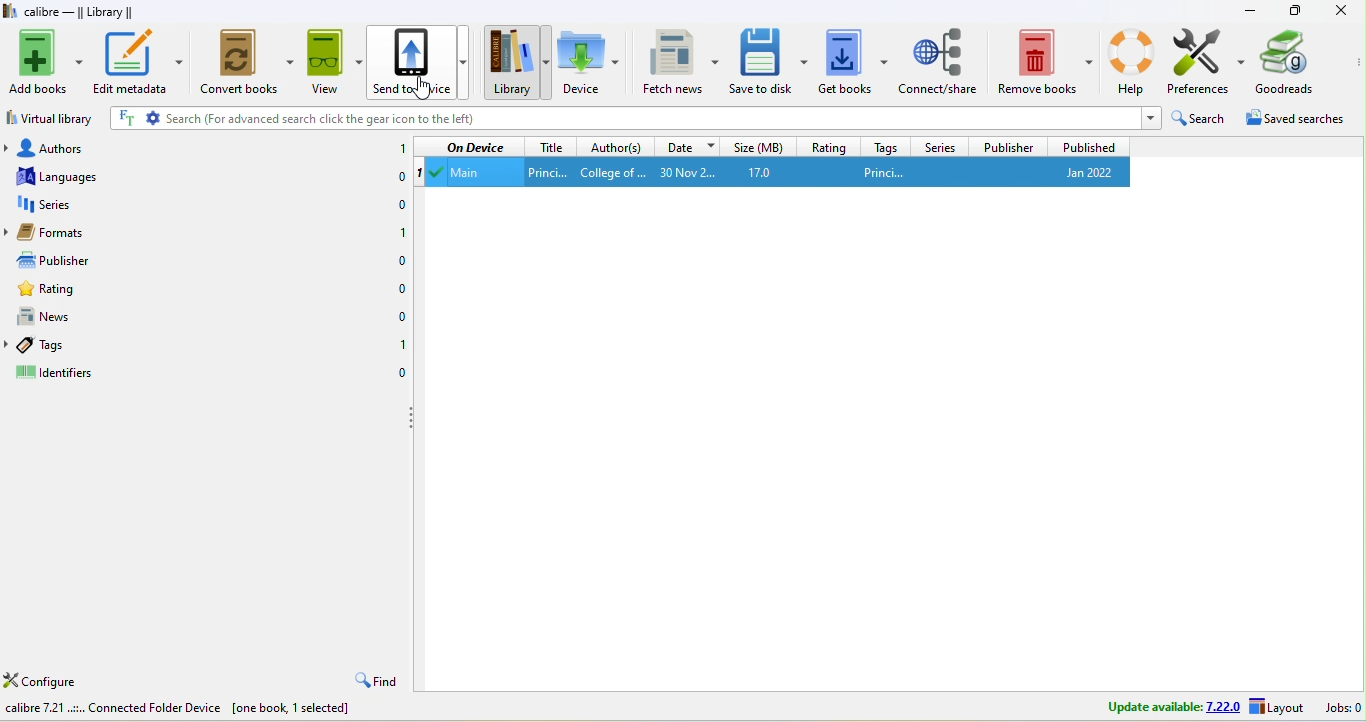 The image size is (1366, 722). What do you see at coordinates (1084, 146) in the screenshot?
I see `published` at bounding box center [1084, 146].